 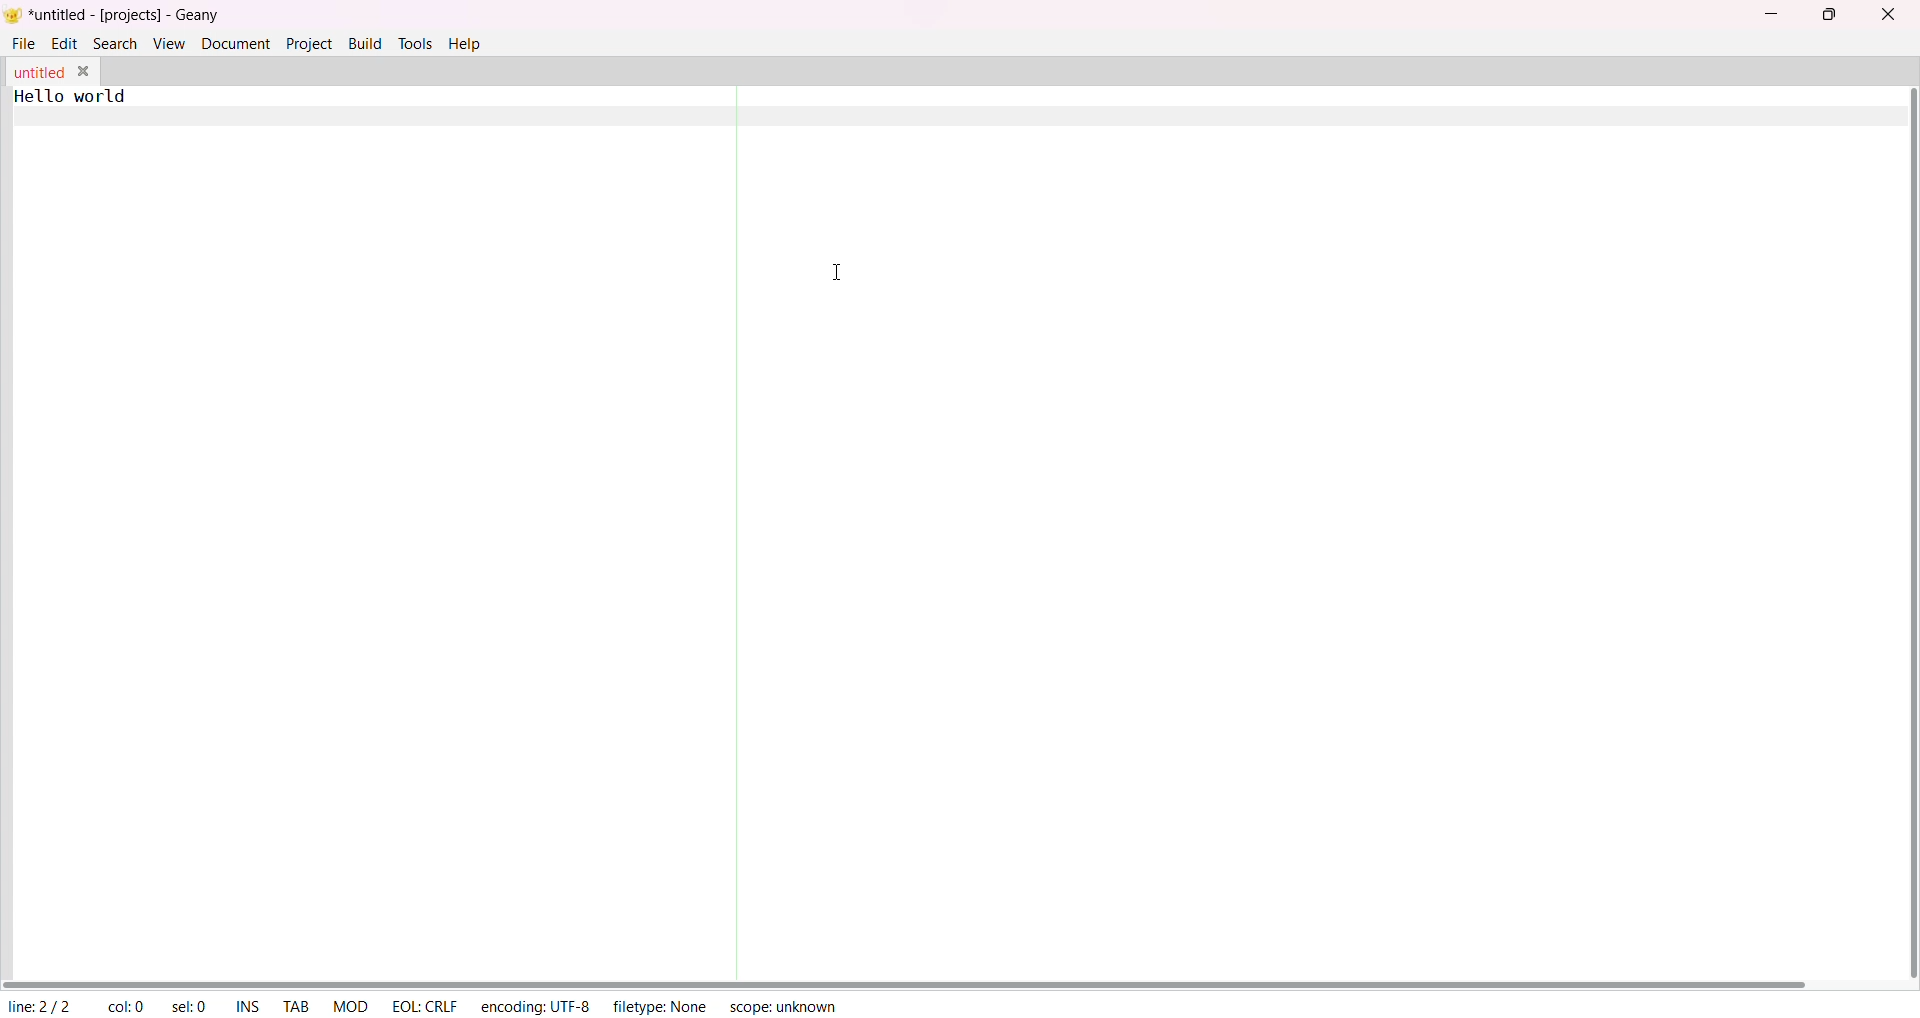 I want to click on vertical scroll bar, so click(x=1906, y=533).